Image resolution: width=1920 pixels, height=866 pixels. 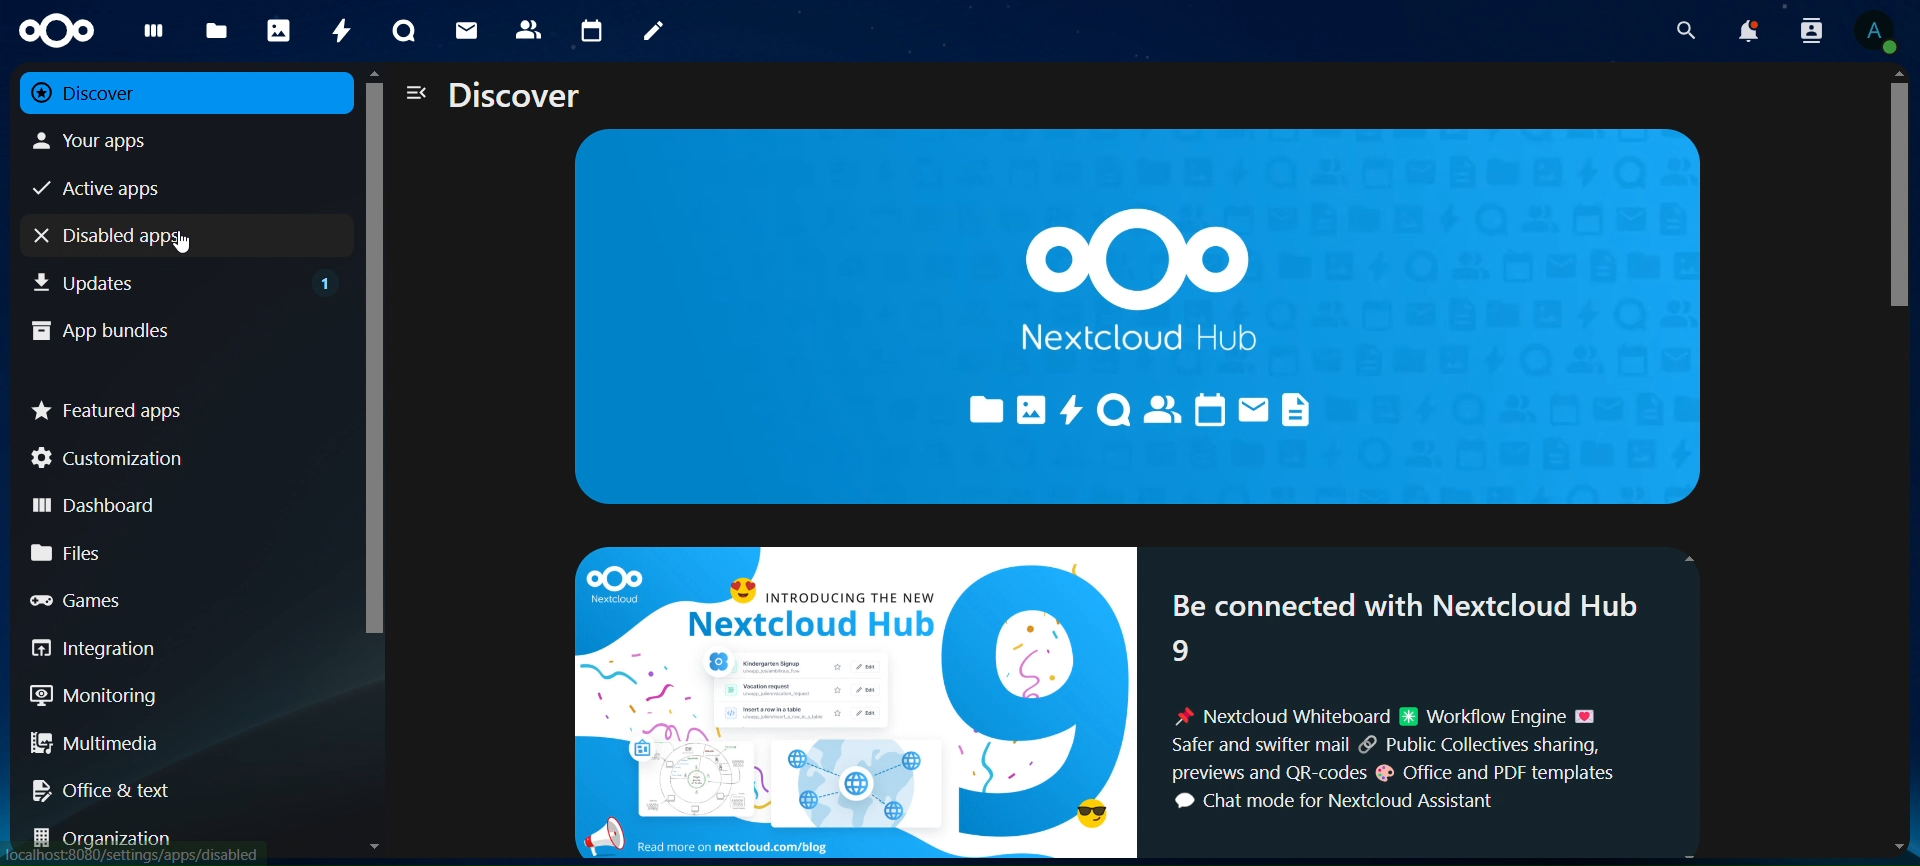 What do you see at coordinates (1878, 32) in the screenshot?
I see `view profile` at bounding box center [1878, 32].